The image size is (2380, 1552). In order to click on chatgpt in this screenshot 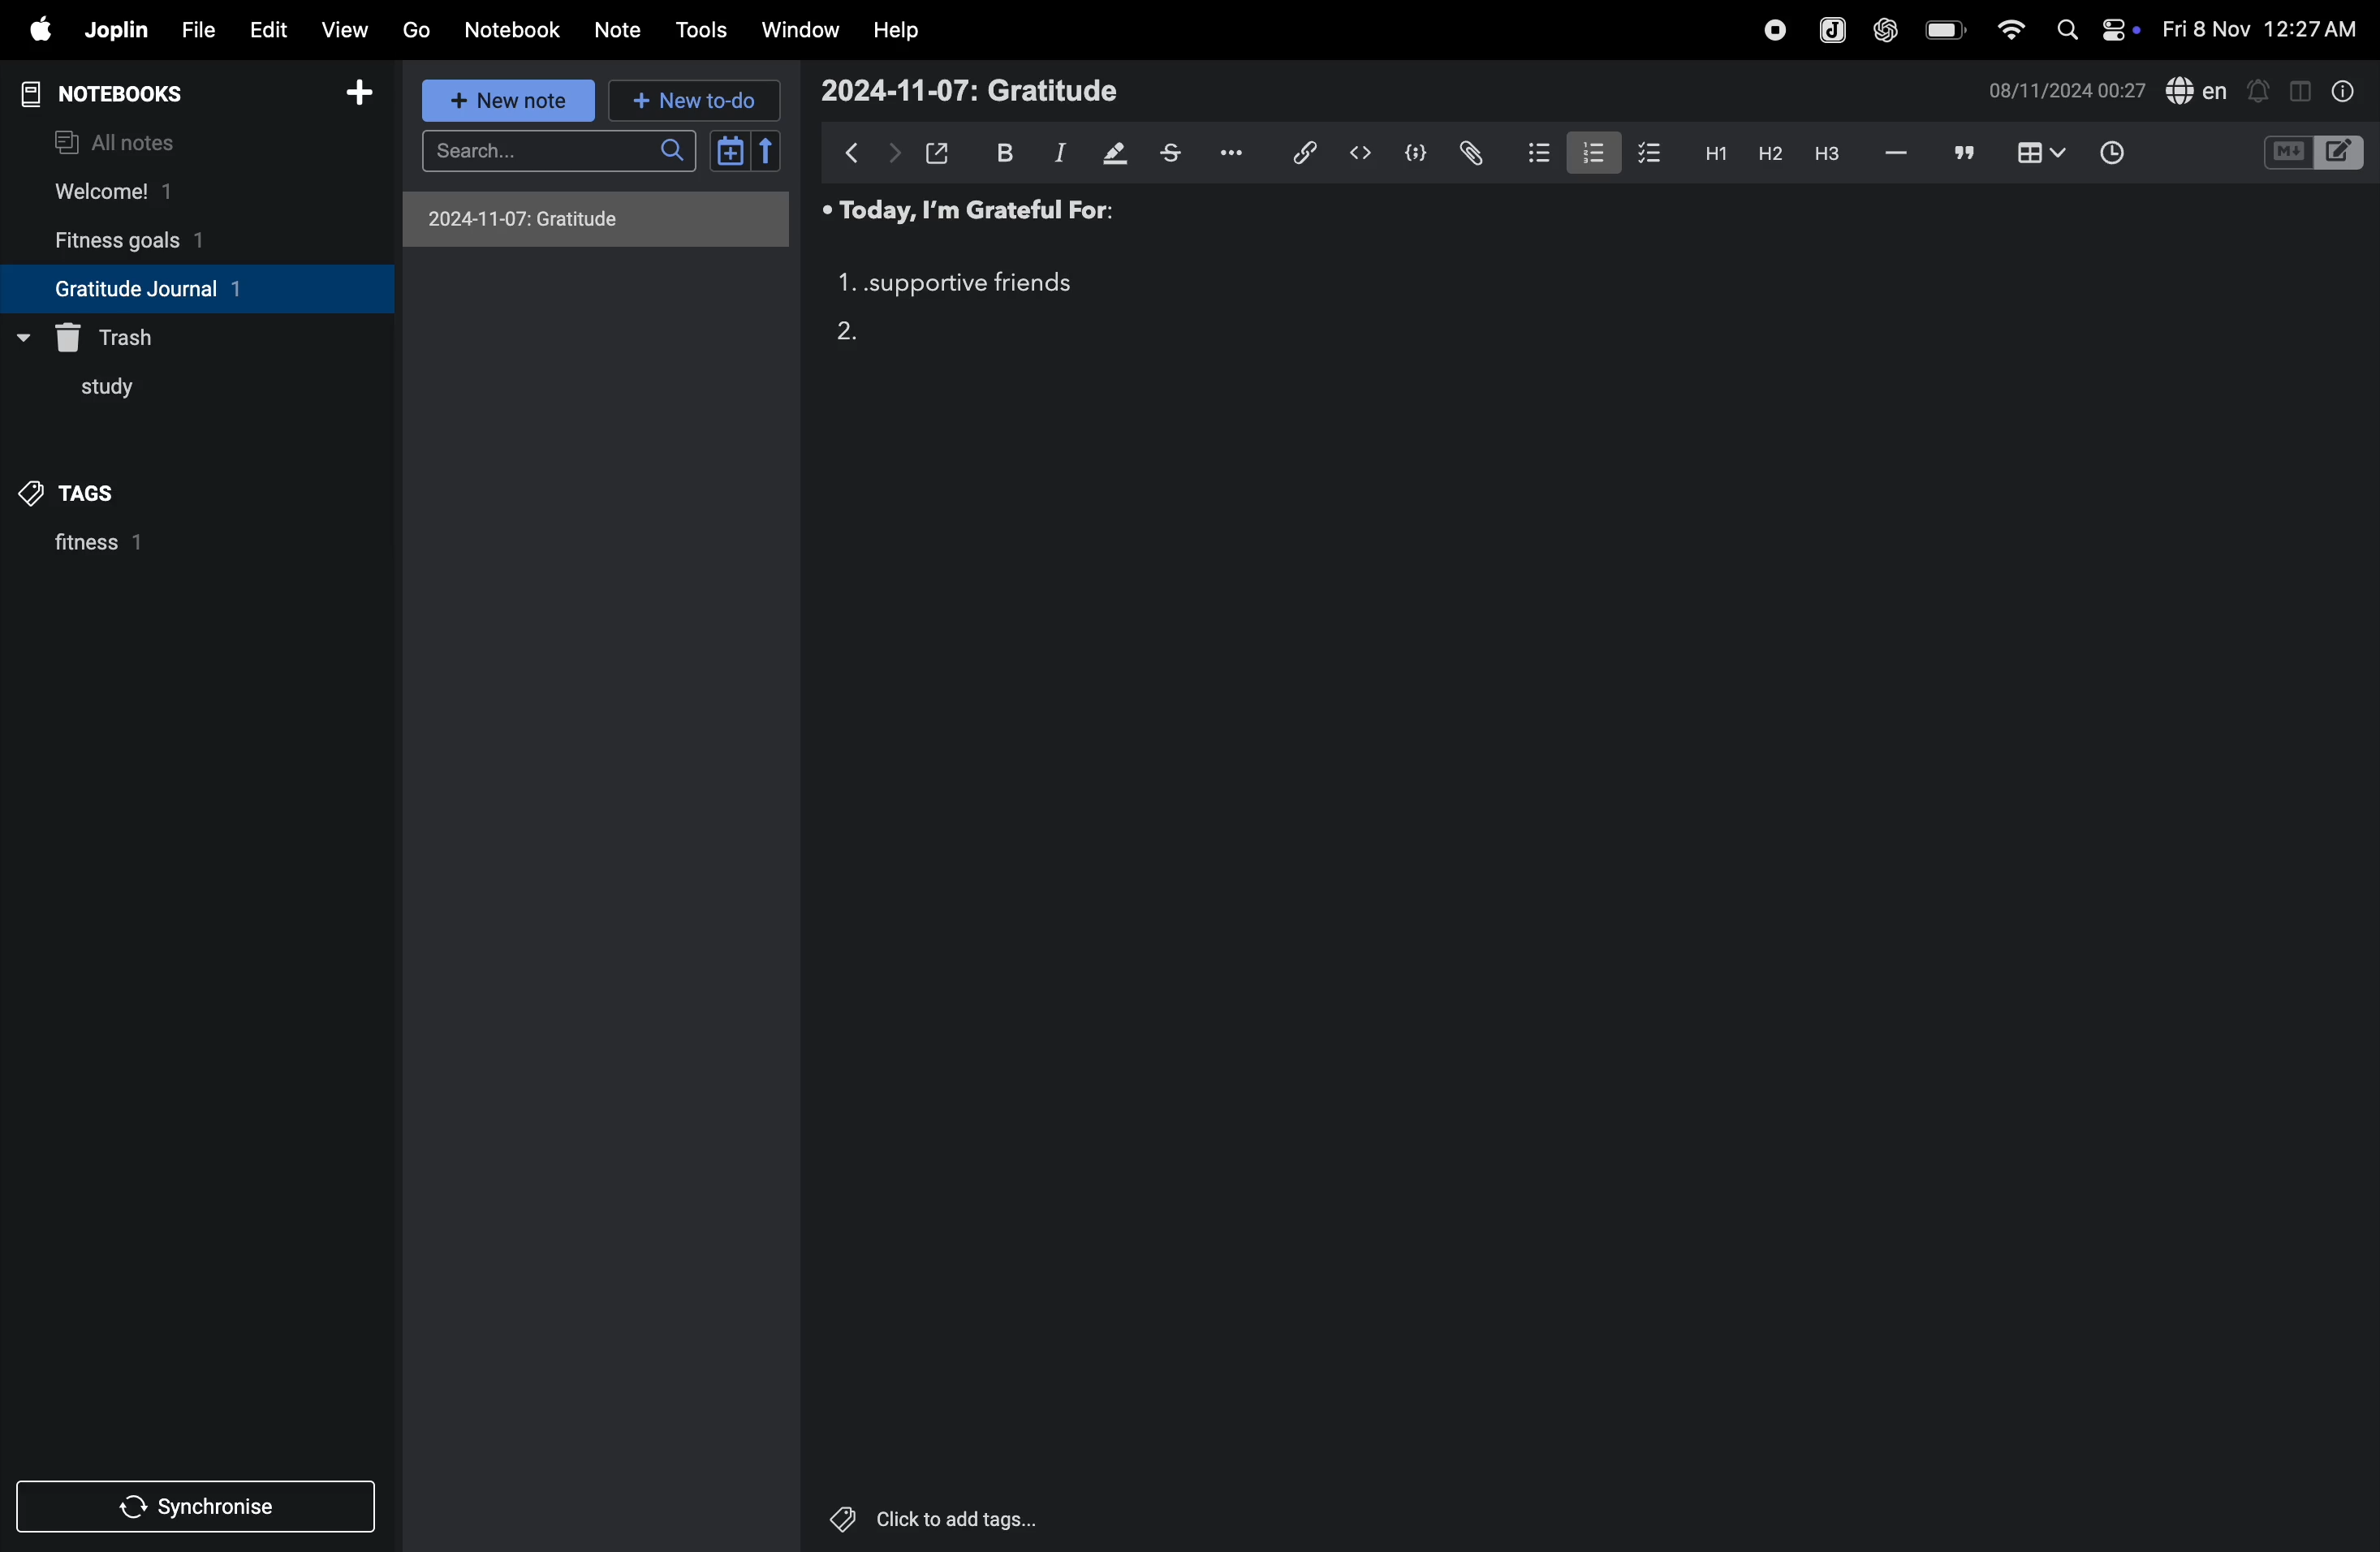, I will do `click(1884, 32)`.